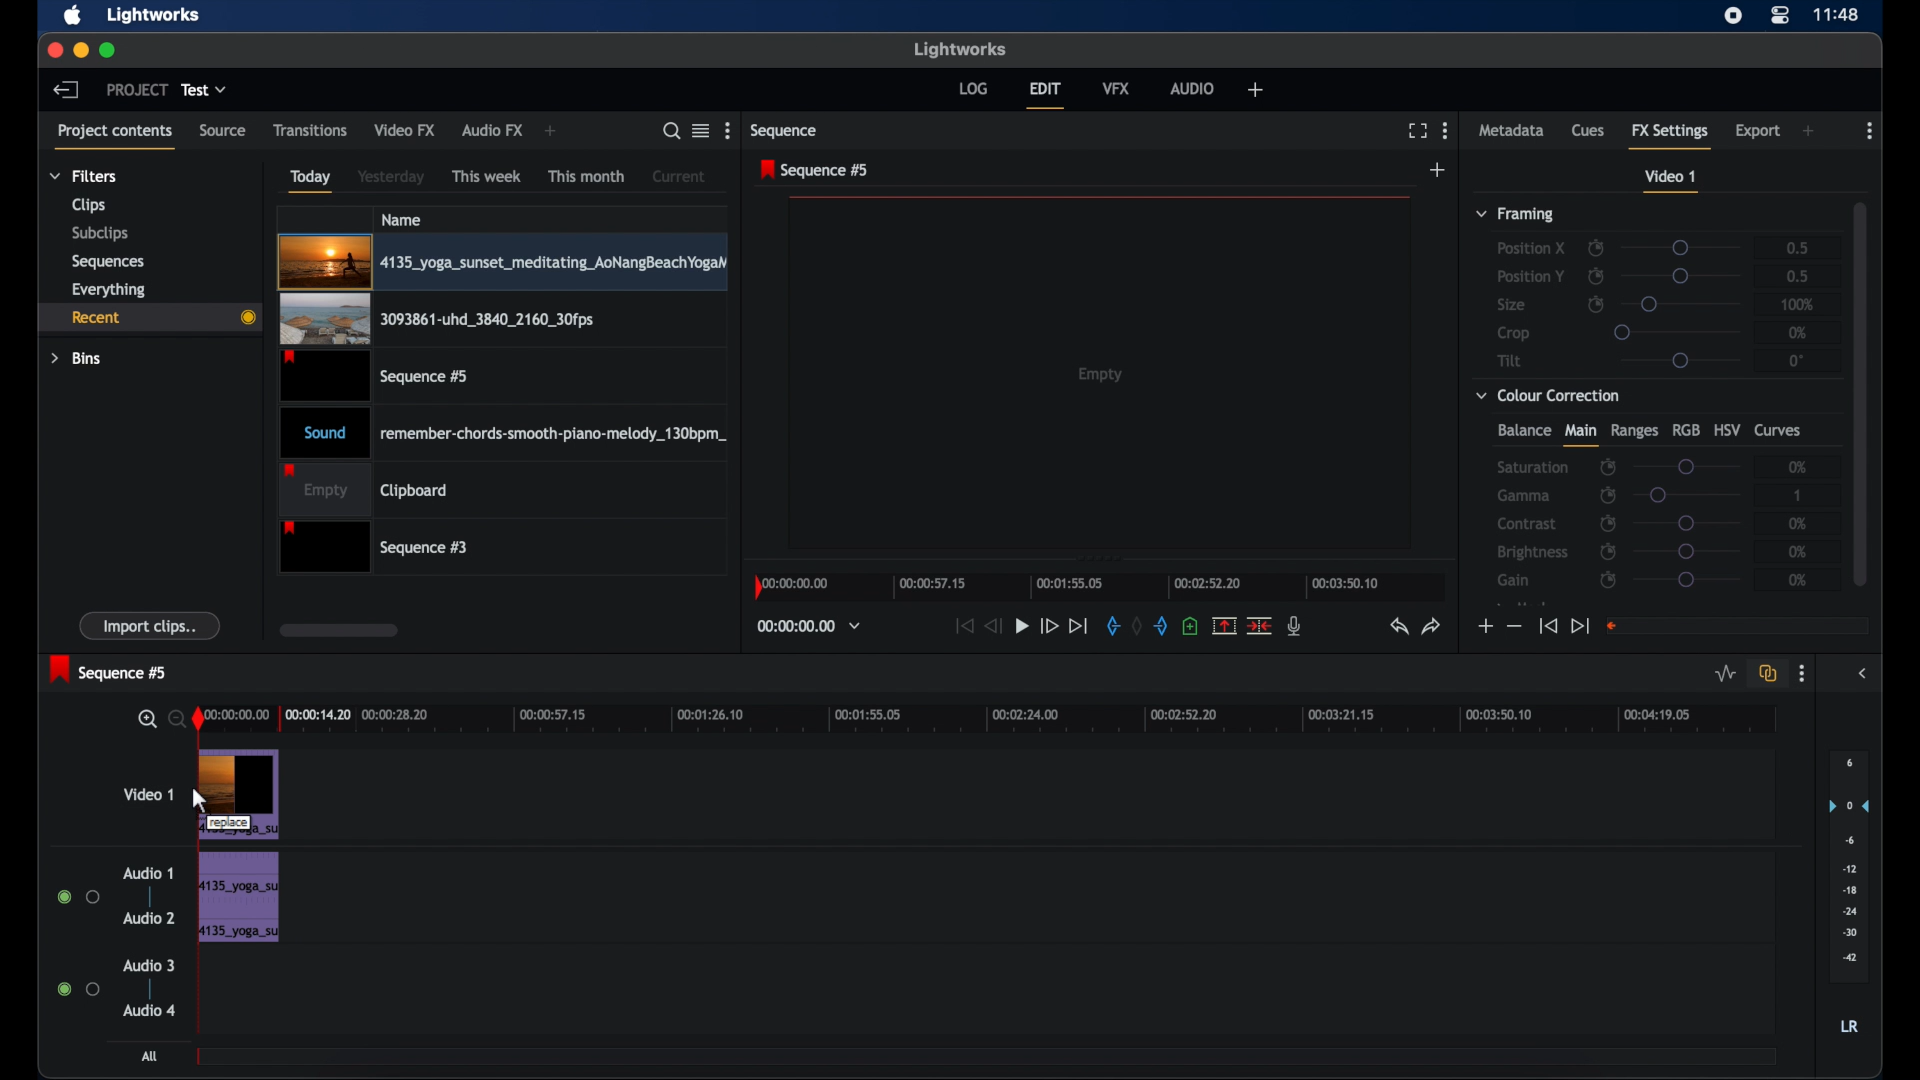  I want to click on 0, so click(1799, 360).